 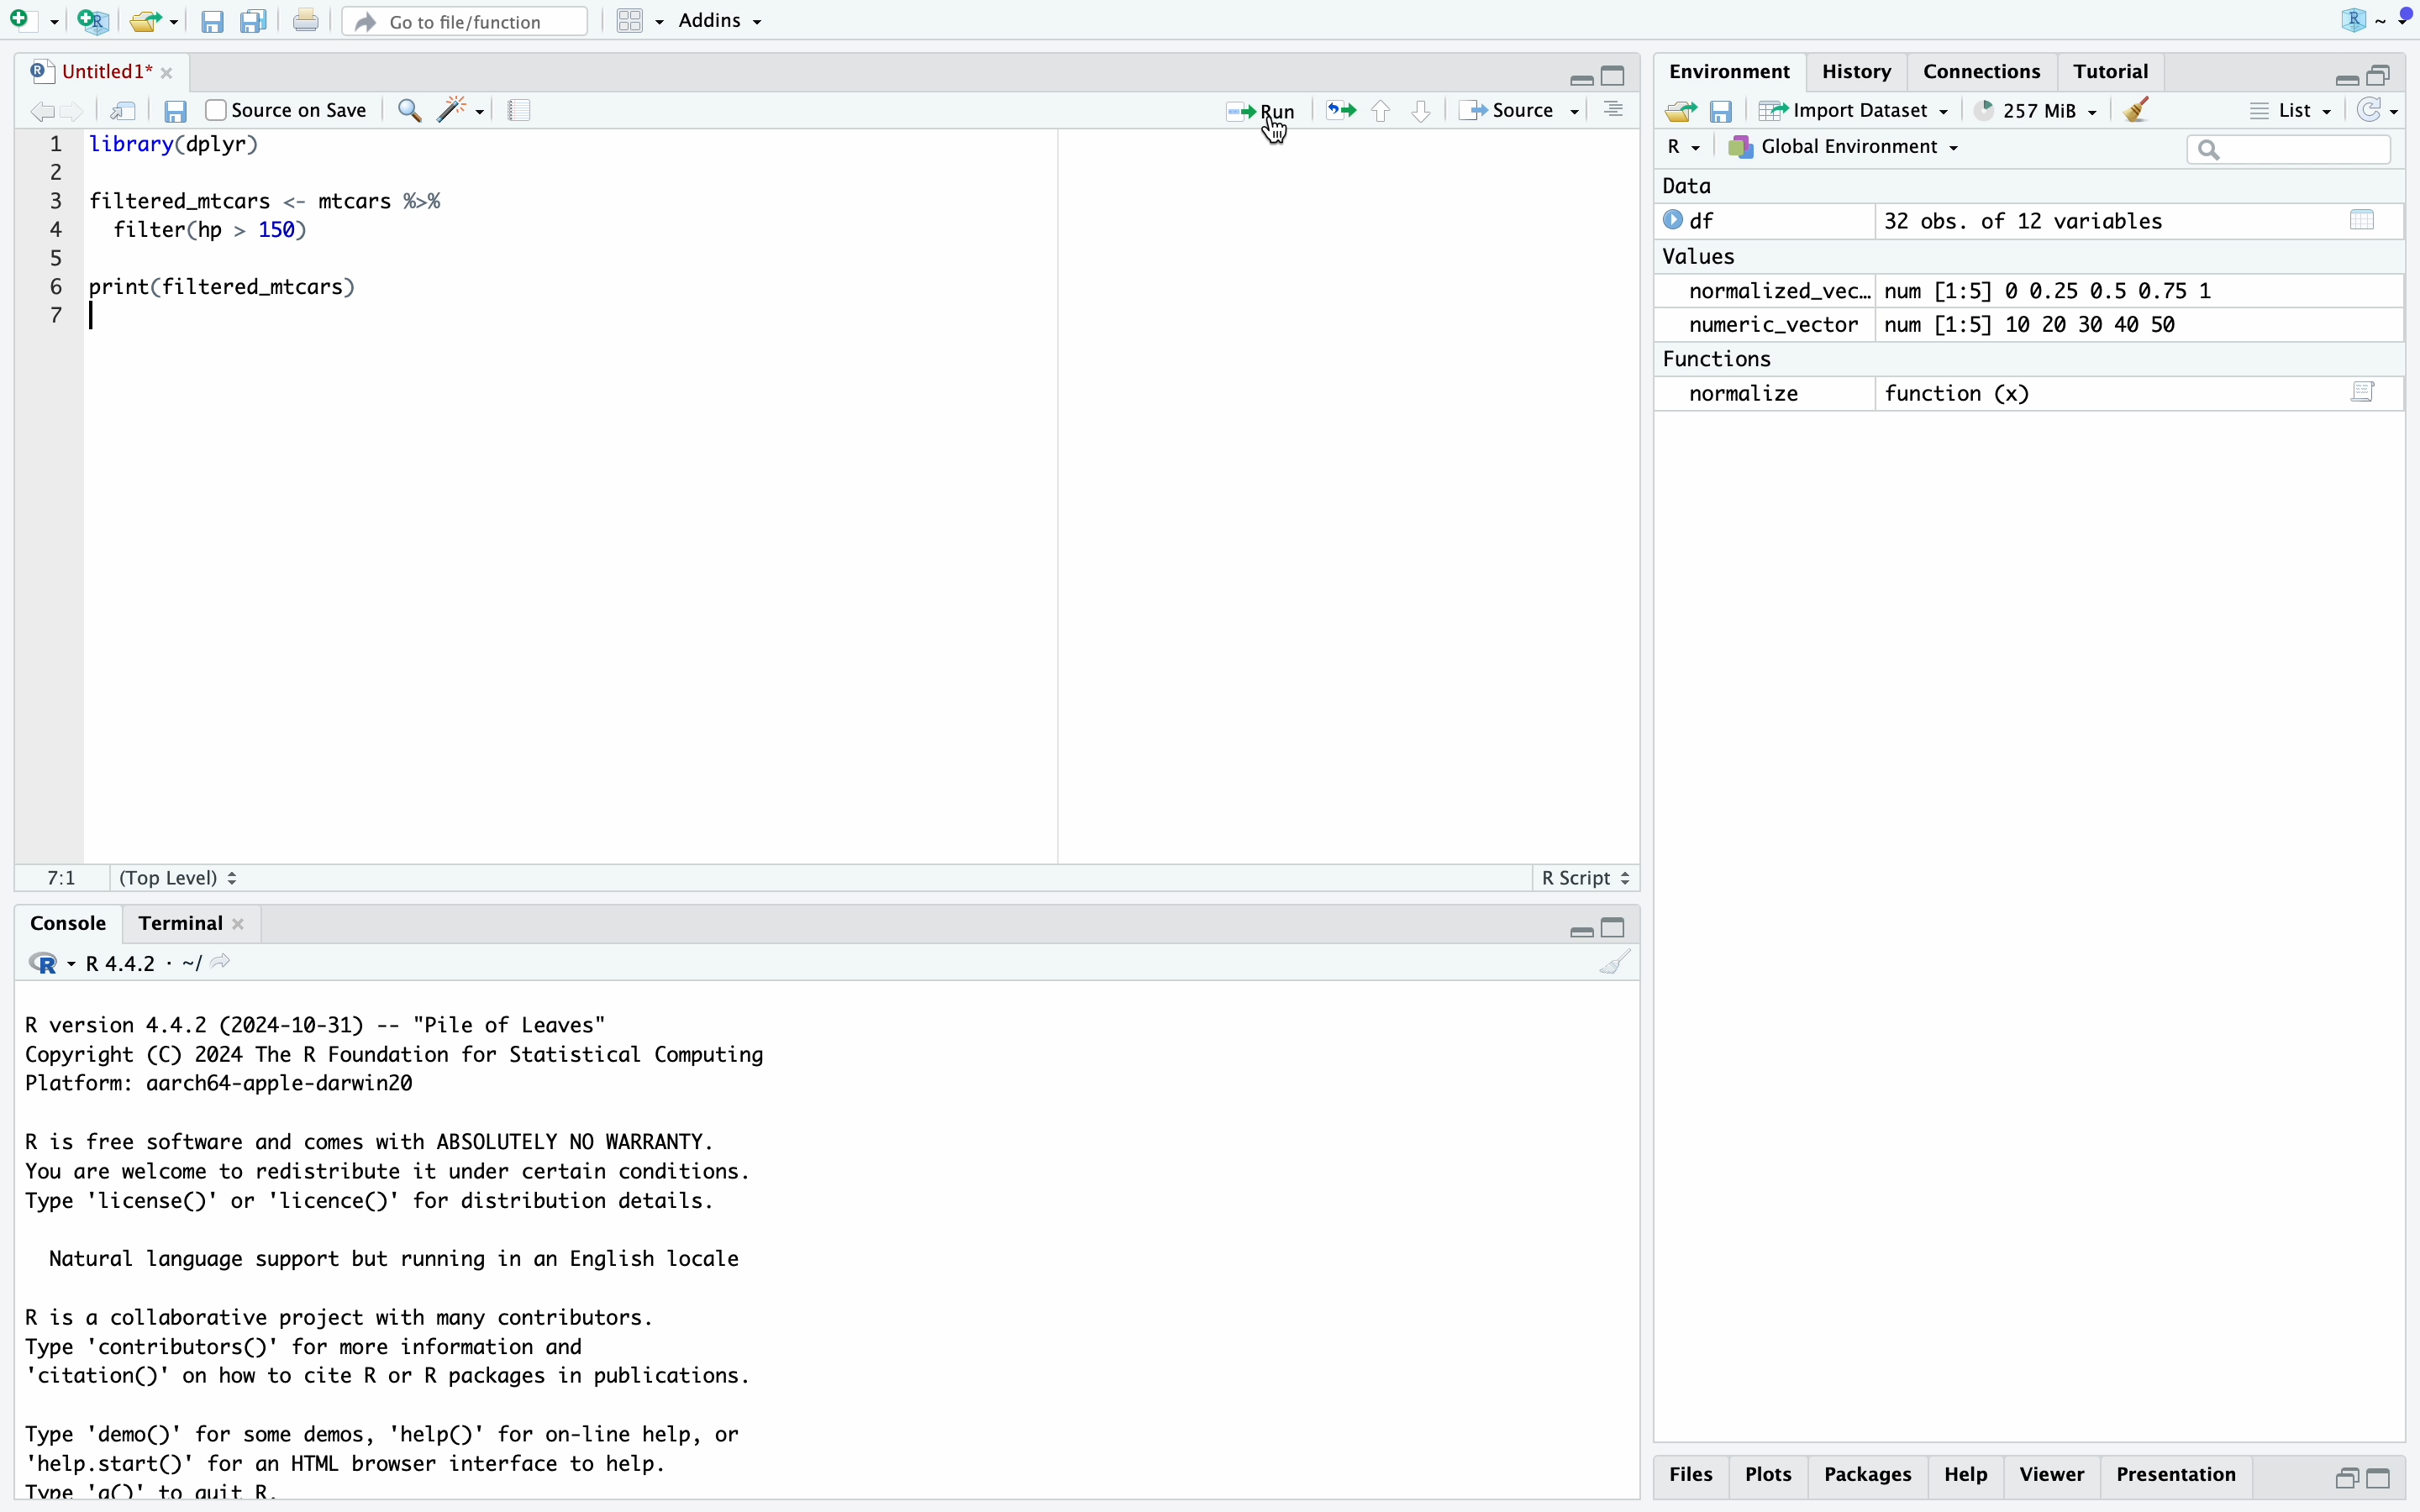 I want to click on 229MiB, so click(x=2031, y=110).